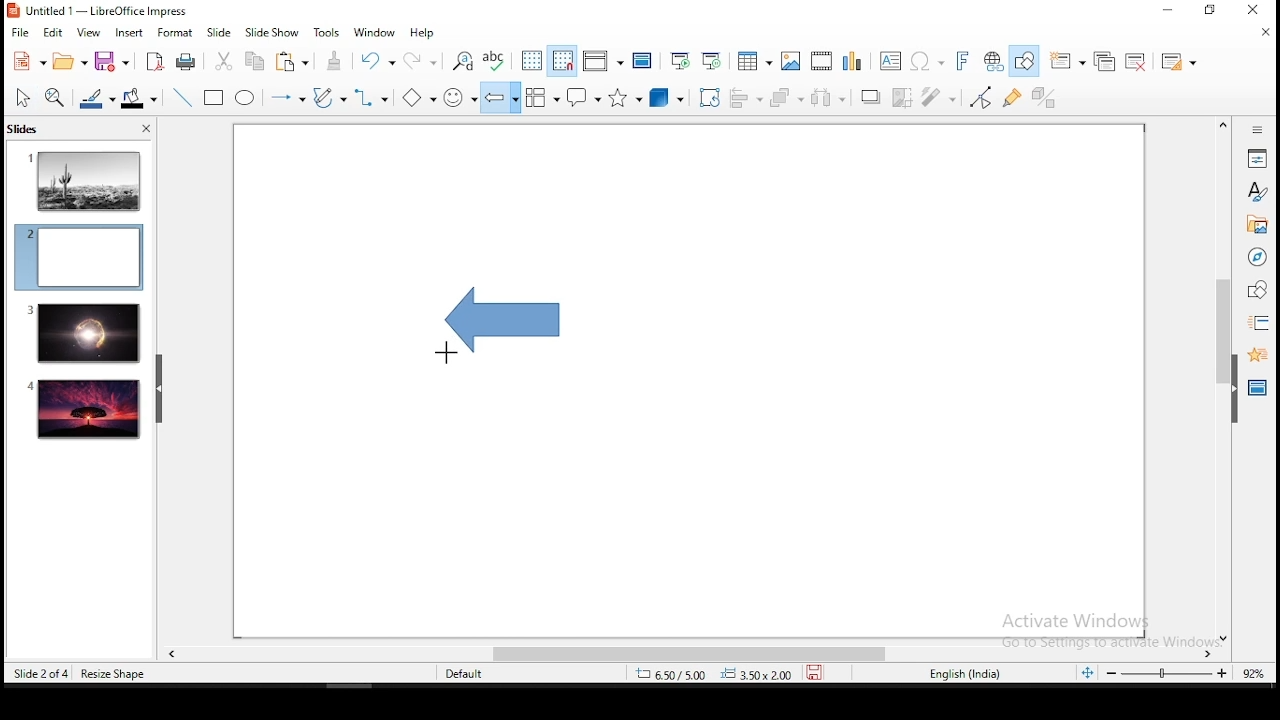  I want to click on connectors, so click(371, 98).